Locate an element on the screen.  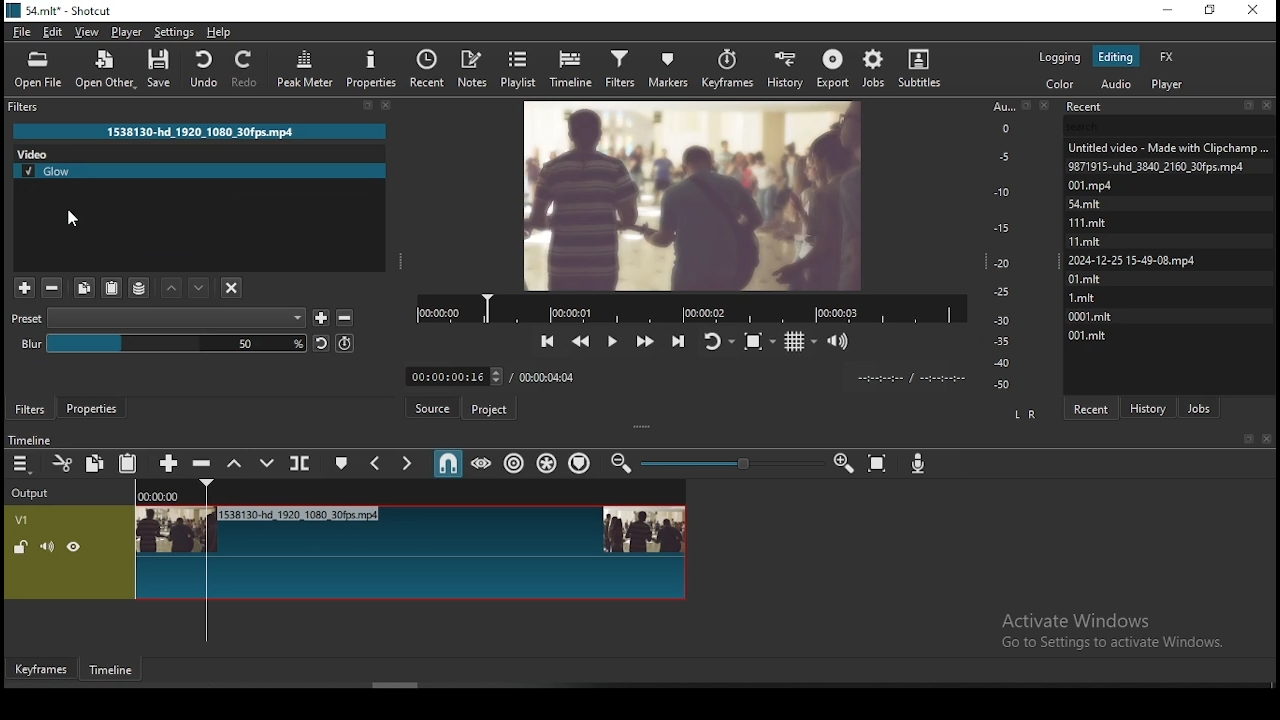
video preview is located at coordinates (691, 193).